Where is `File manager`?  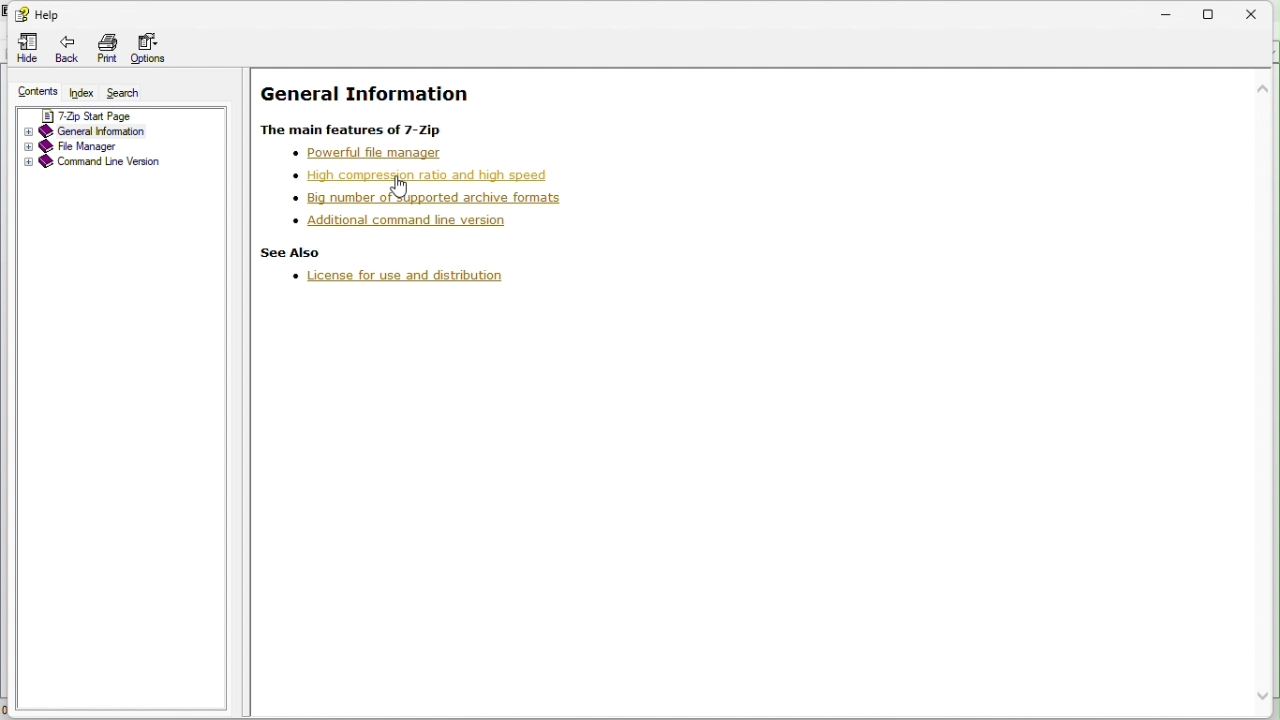 File manager is located at coordinates (118, 144).